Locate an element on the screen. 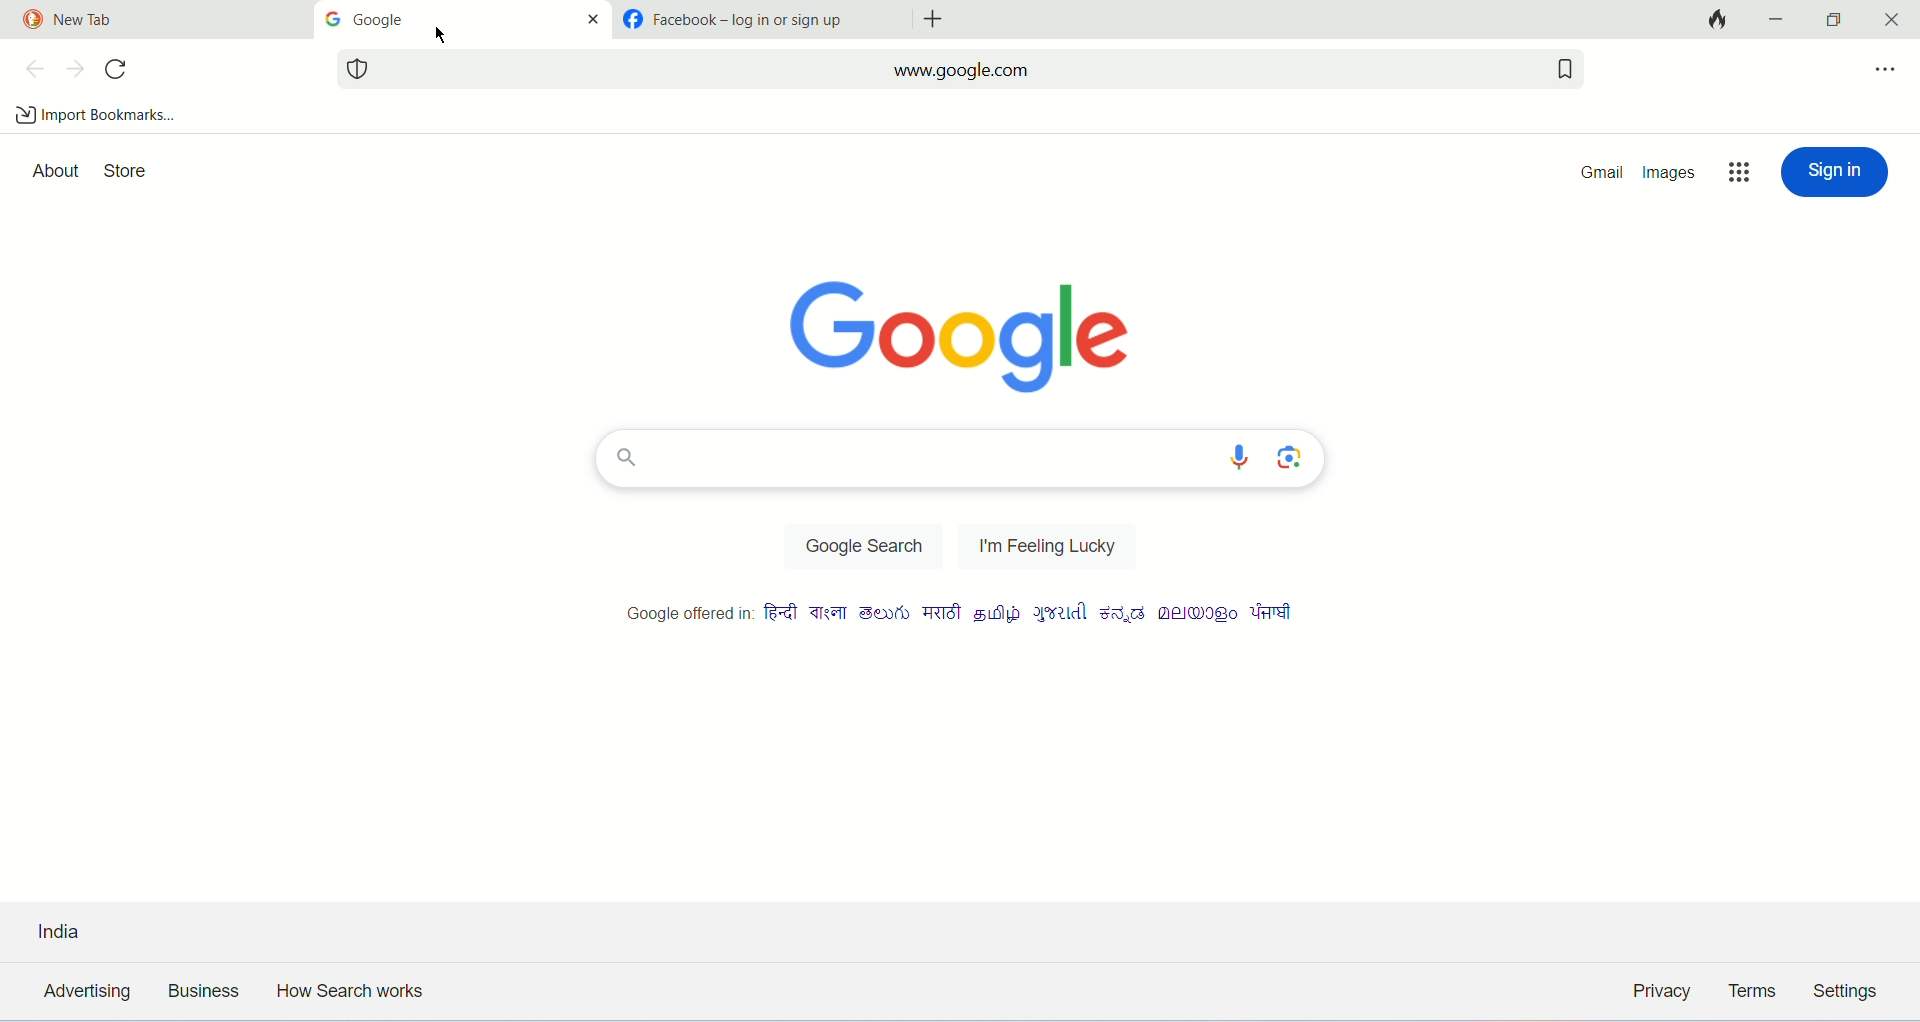  how search works is located at coordinates (353, 993).